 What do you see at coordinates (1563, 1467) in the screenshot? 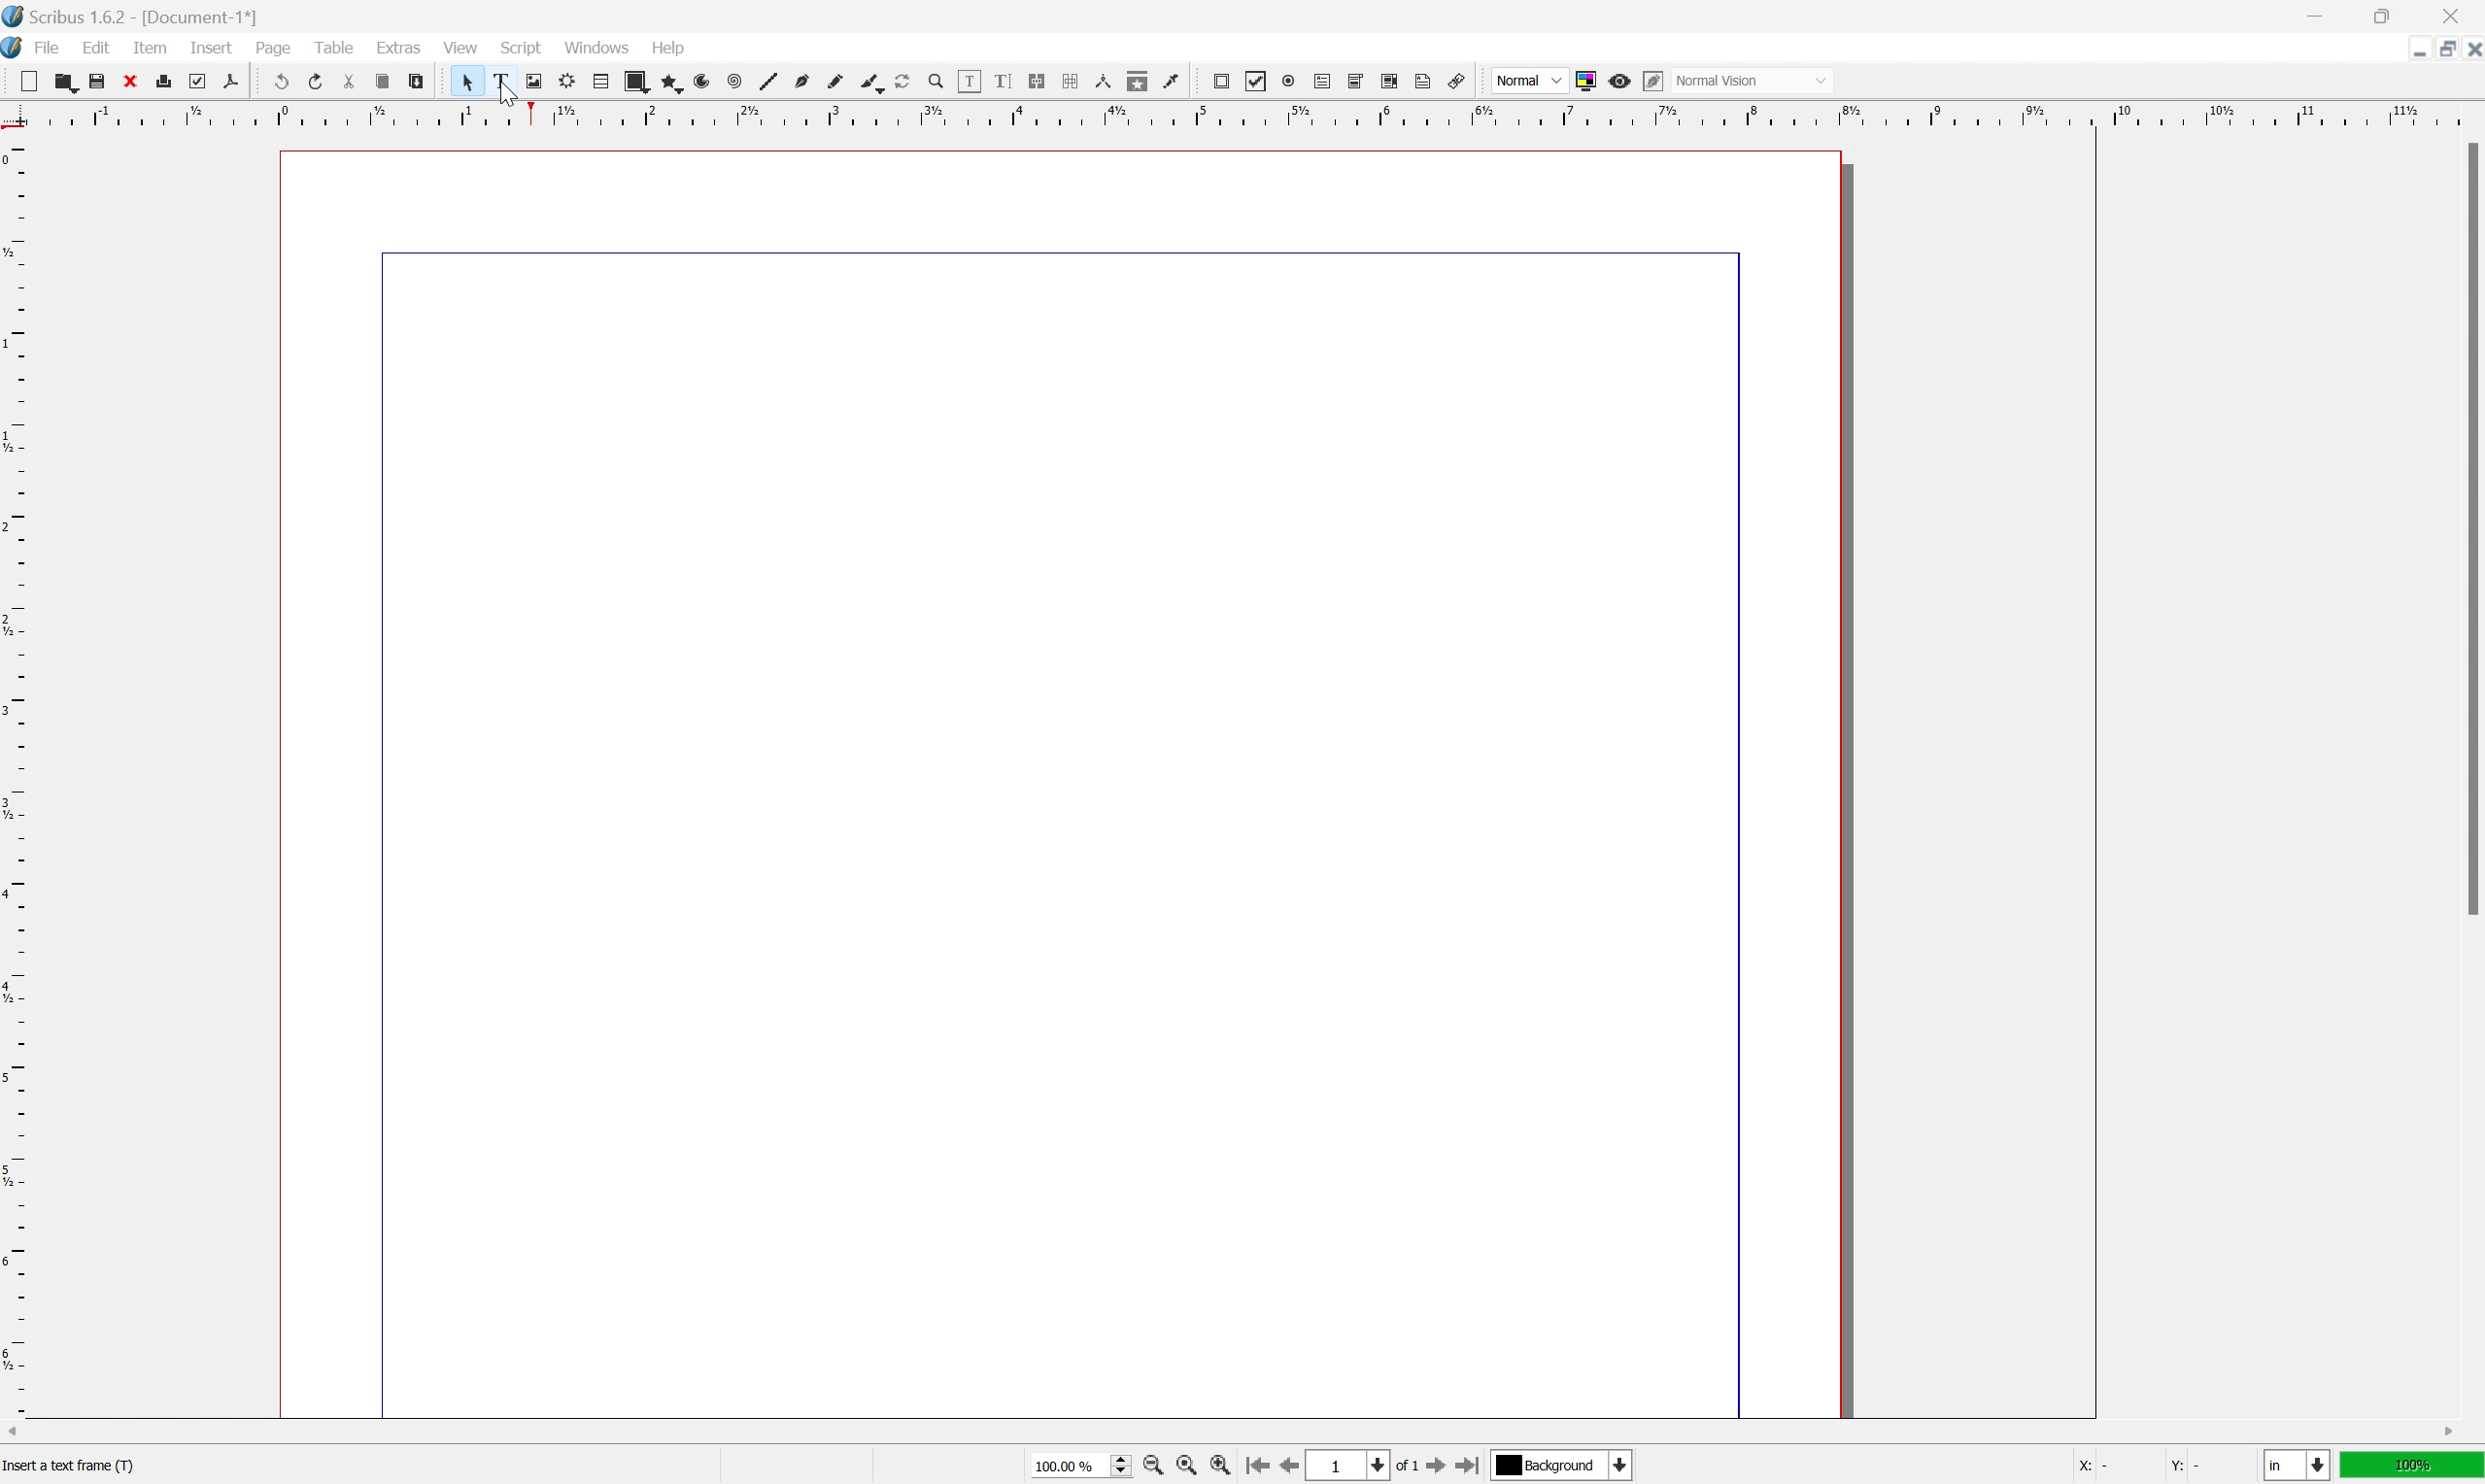
I see `select current layer` at bounding box center [1563, 1467].